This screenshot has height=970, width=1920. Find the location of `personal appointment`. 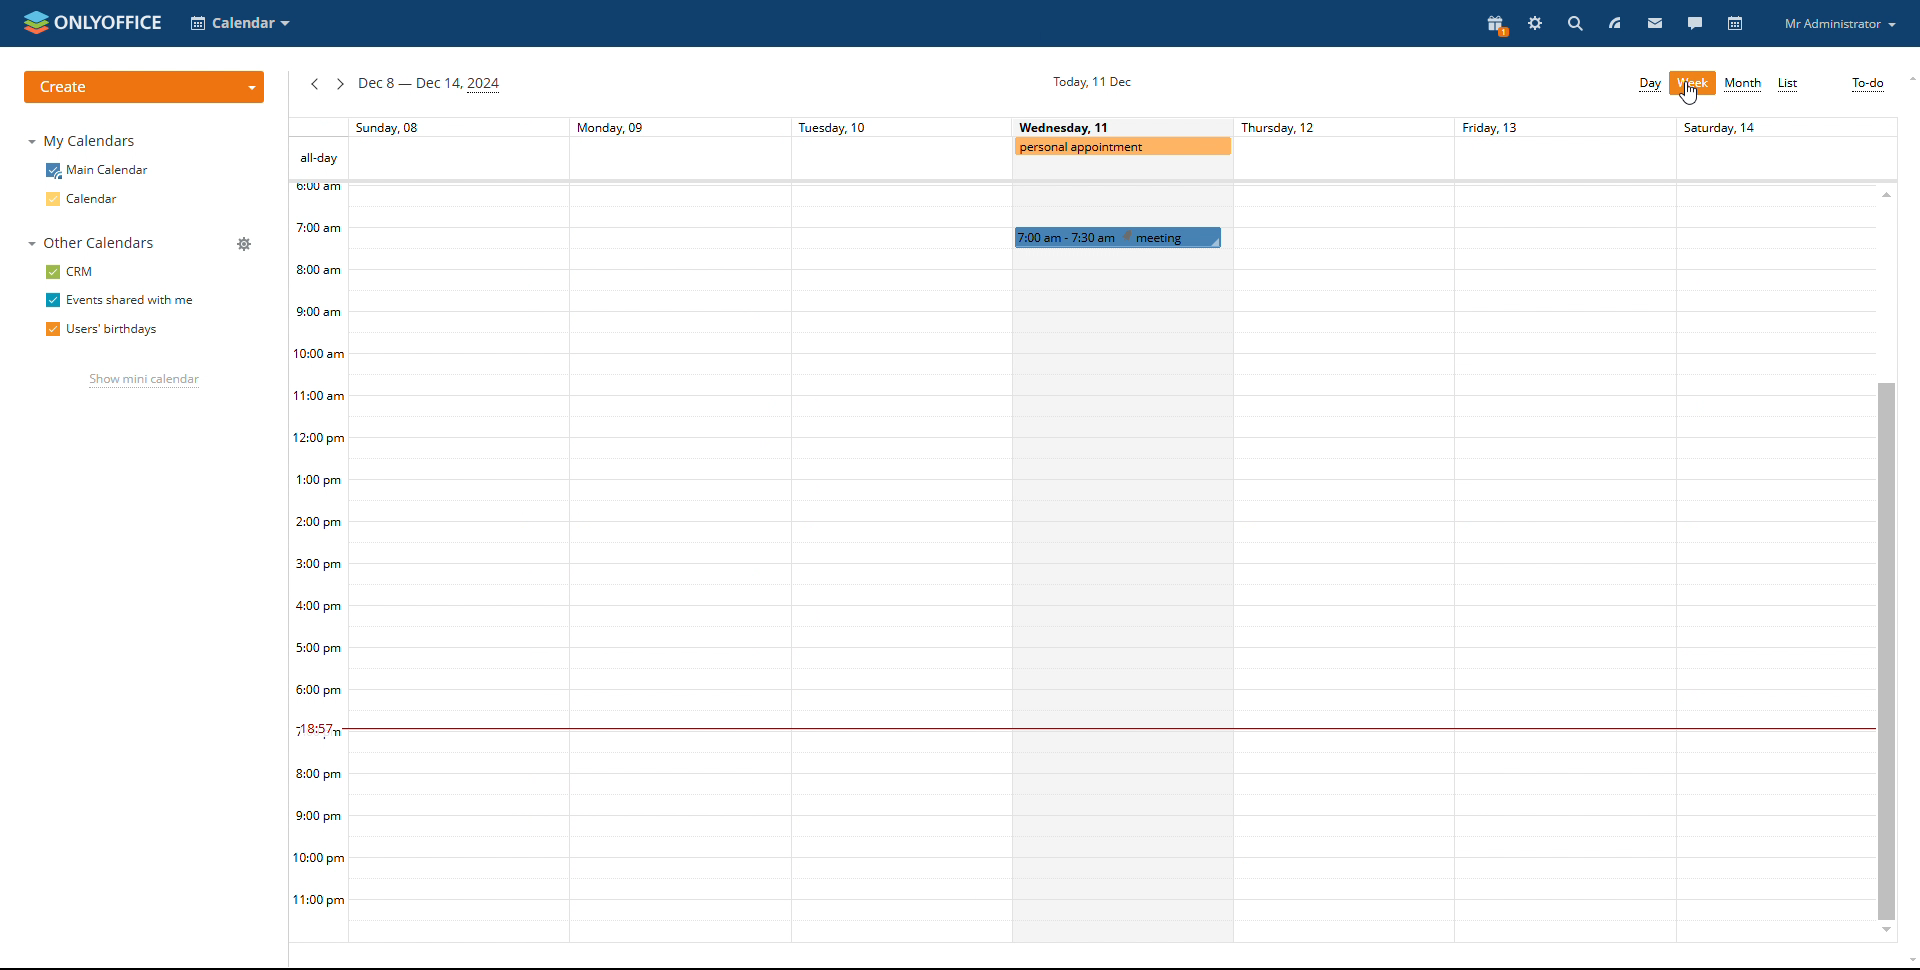

personal appointment is located at coordinates (1124, 149).